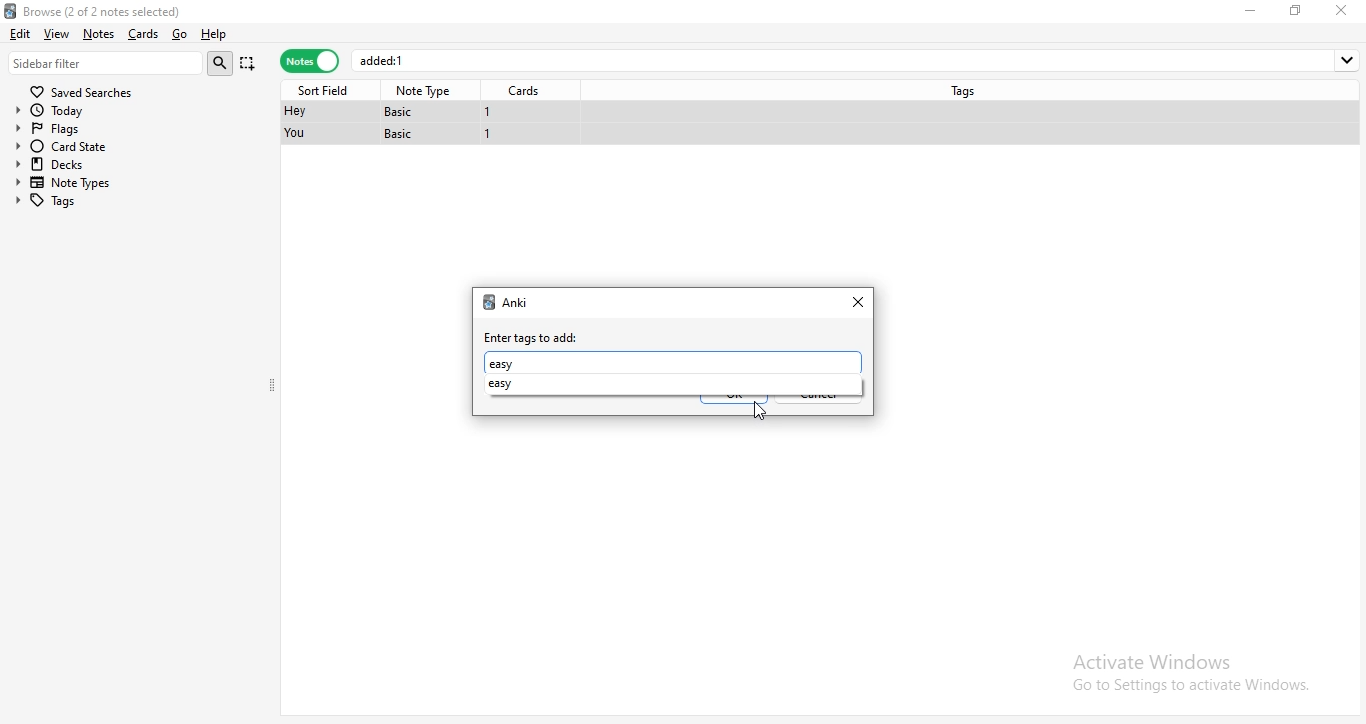 Image resolution: width=1366 pixels, height=724 pixels. I want to click on help, so click(214, 35).